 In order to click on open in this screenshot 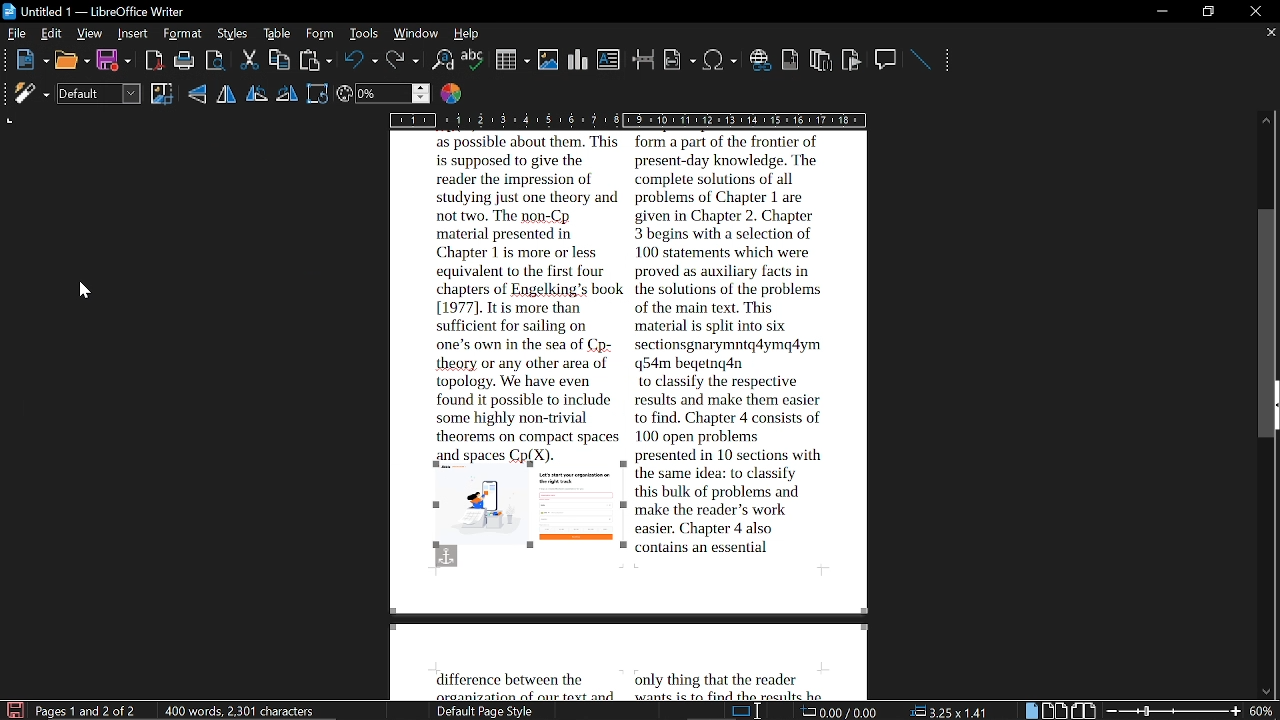, I will do `click(71, 62)`.